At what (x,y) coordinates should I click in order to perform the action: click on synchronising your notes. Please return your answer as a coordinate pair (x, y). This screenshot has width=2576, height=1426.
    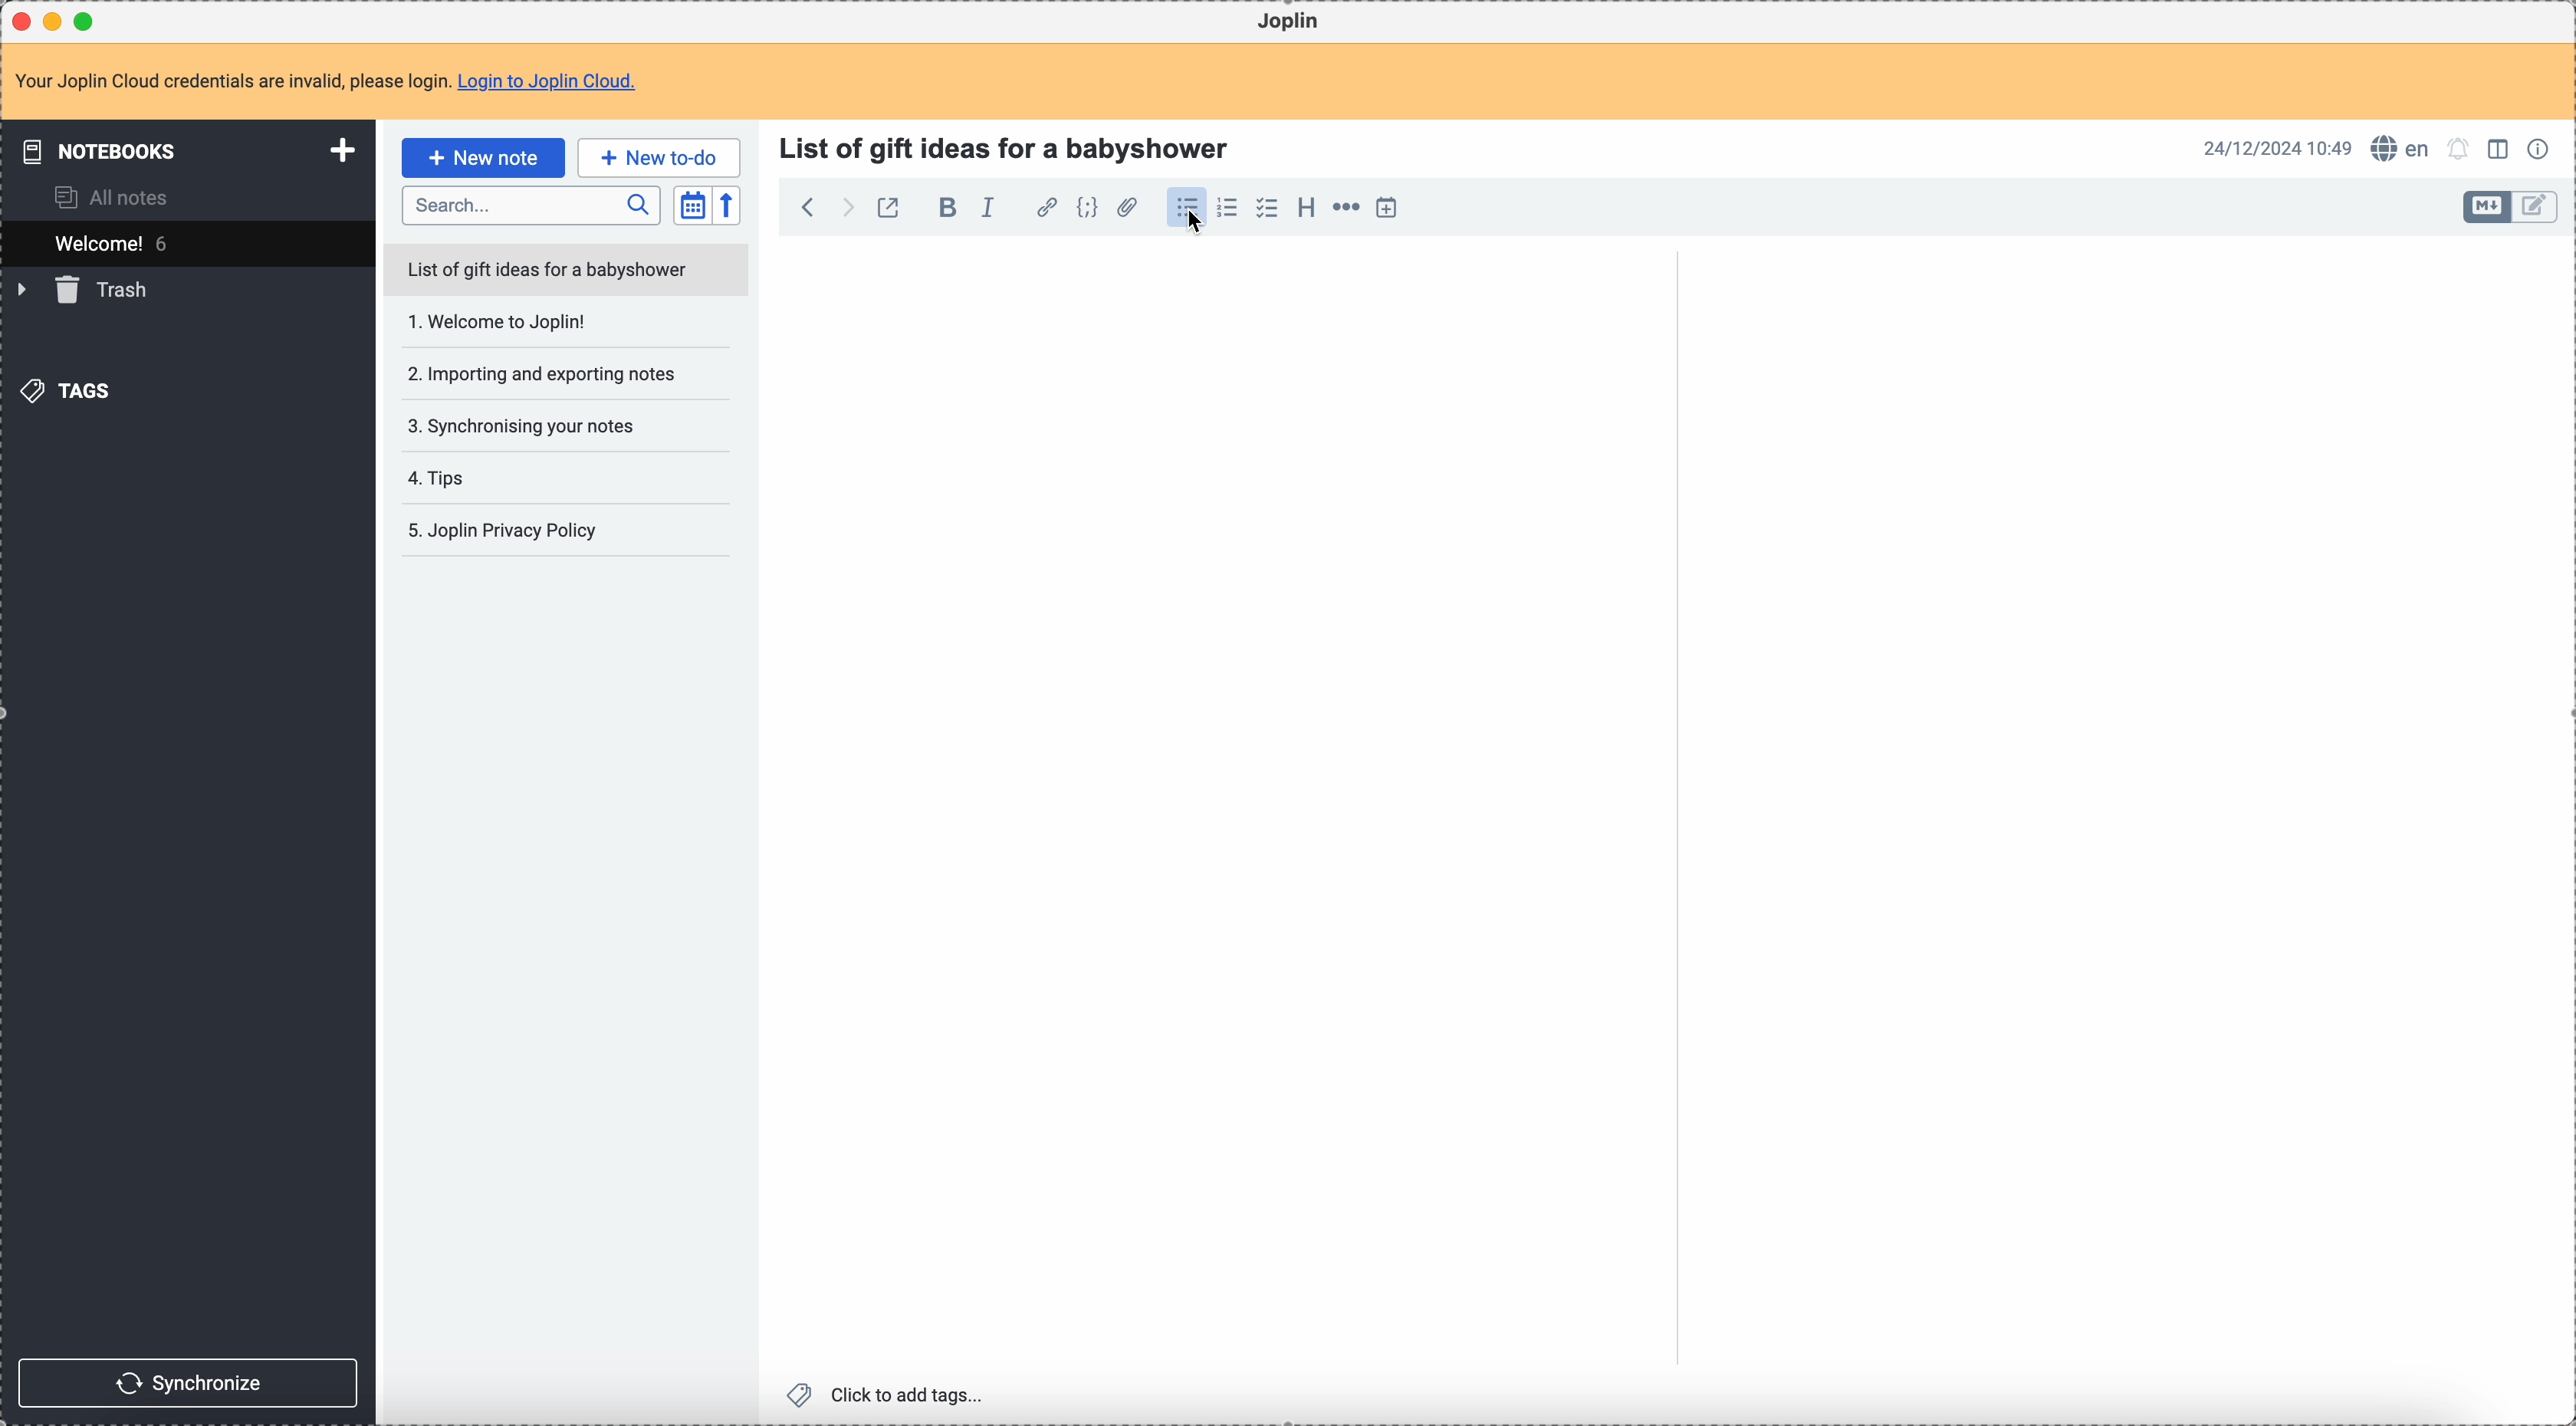
    Looking at the image, I should click on (538, 427).